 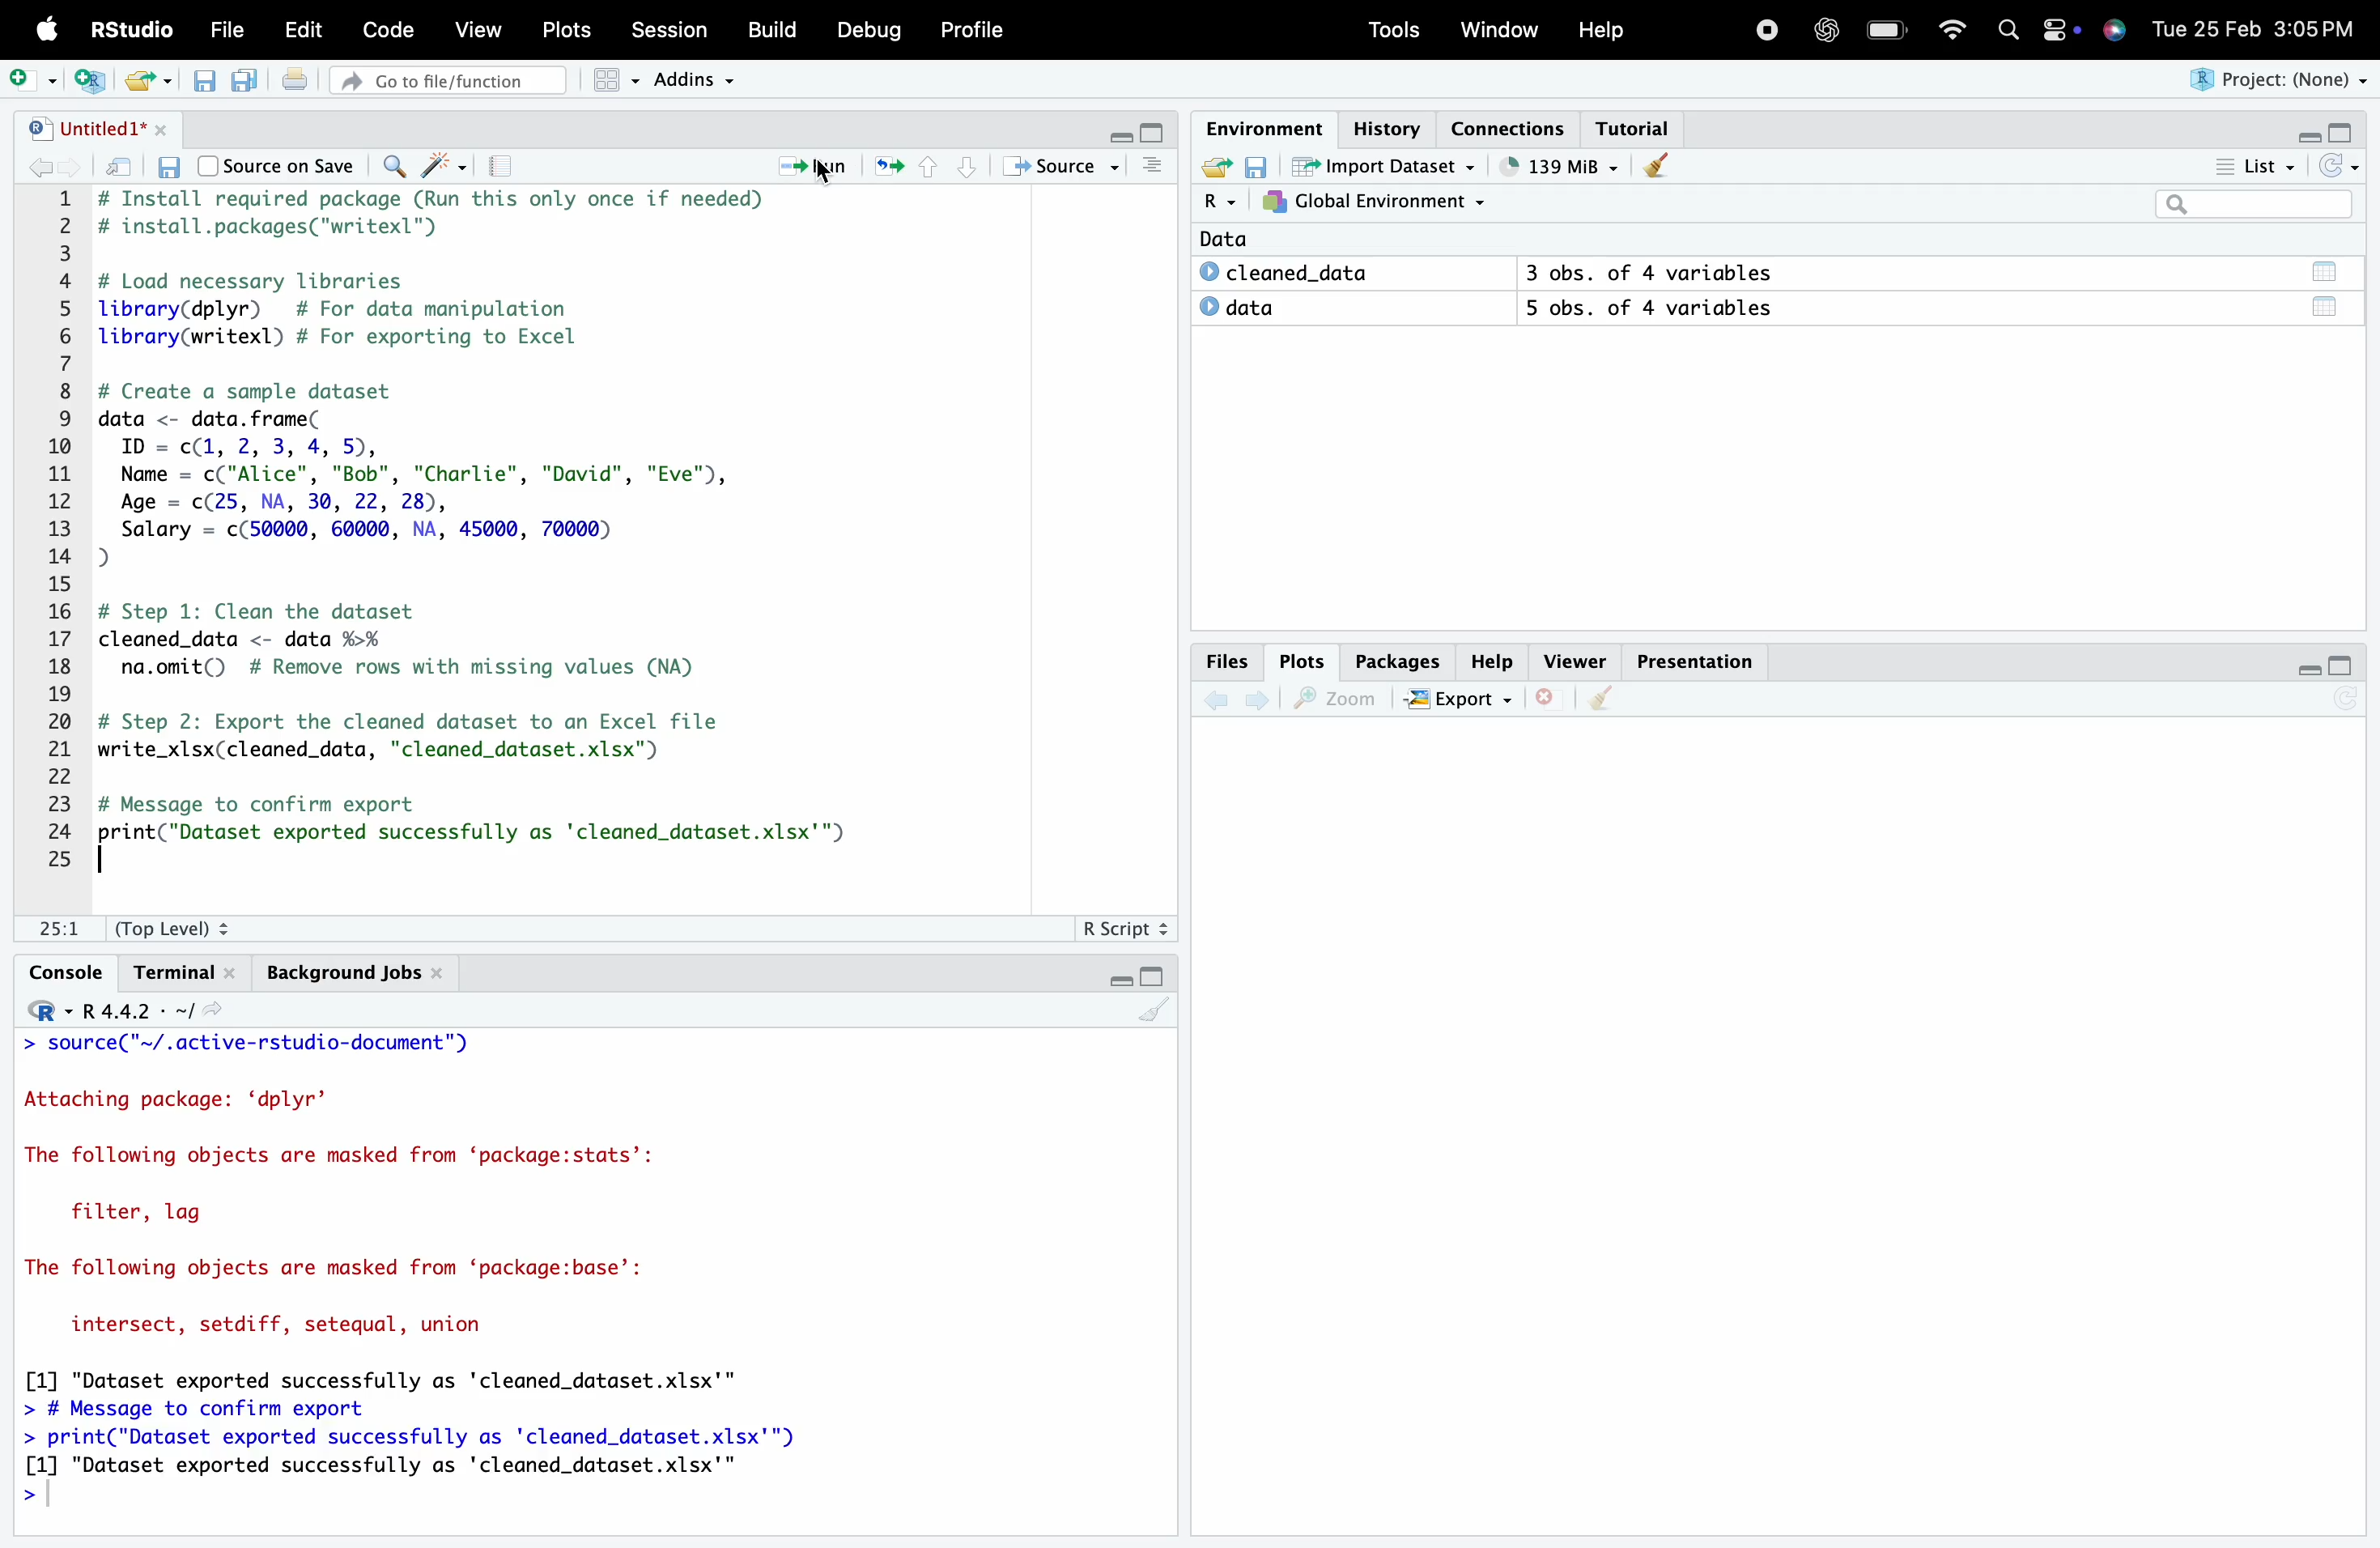 What do you see at coordinates (1608, 699) in the screenshot?
I see `Clear console (Ctrl + L)` at bounding box center [1608, 699].